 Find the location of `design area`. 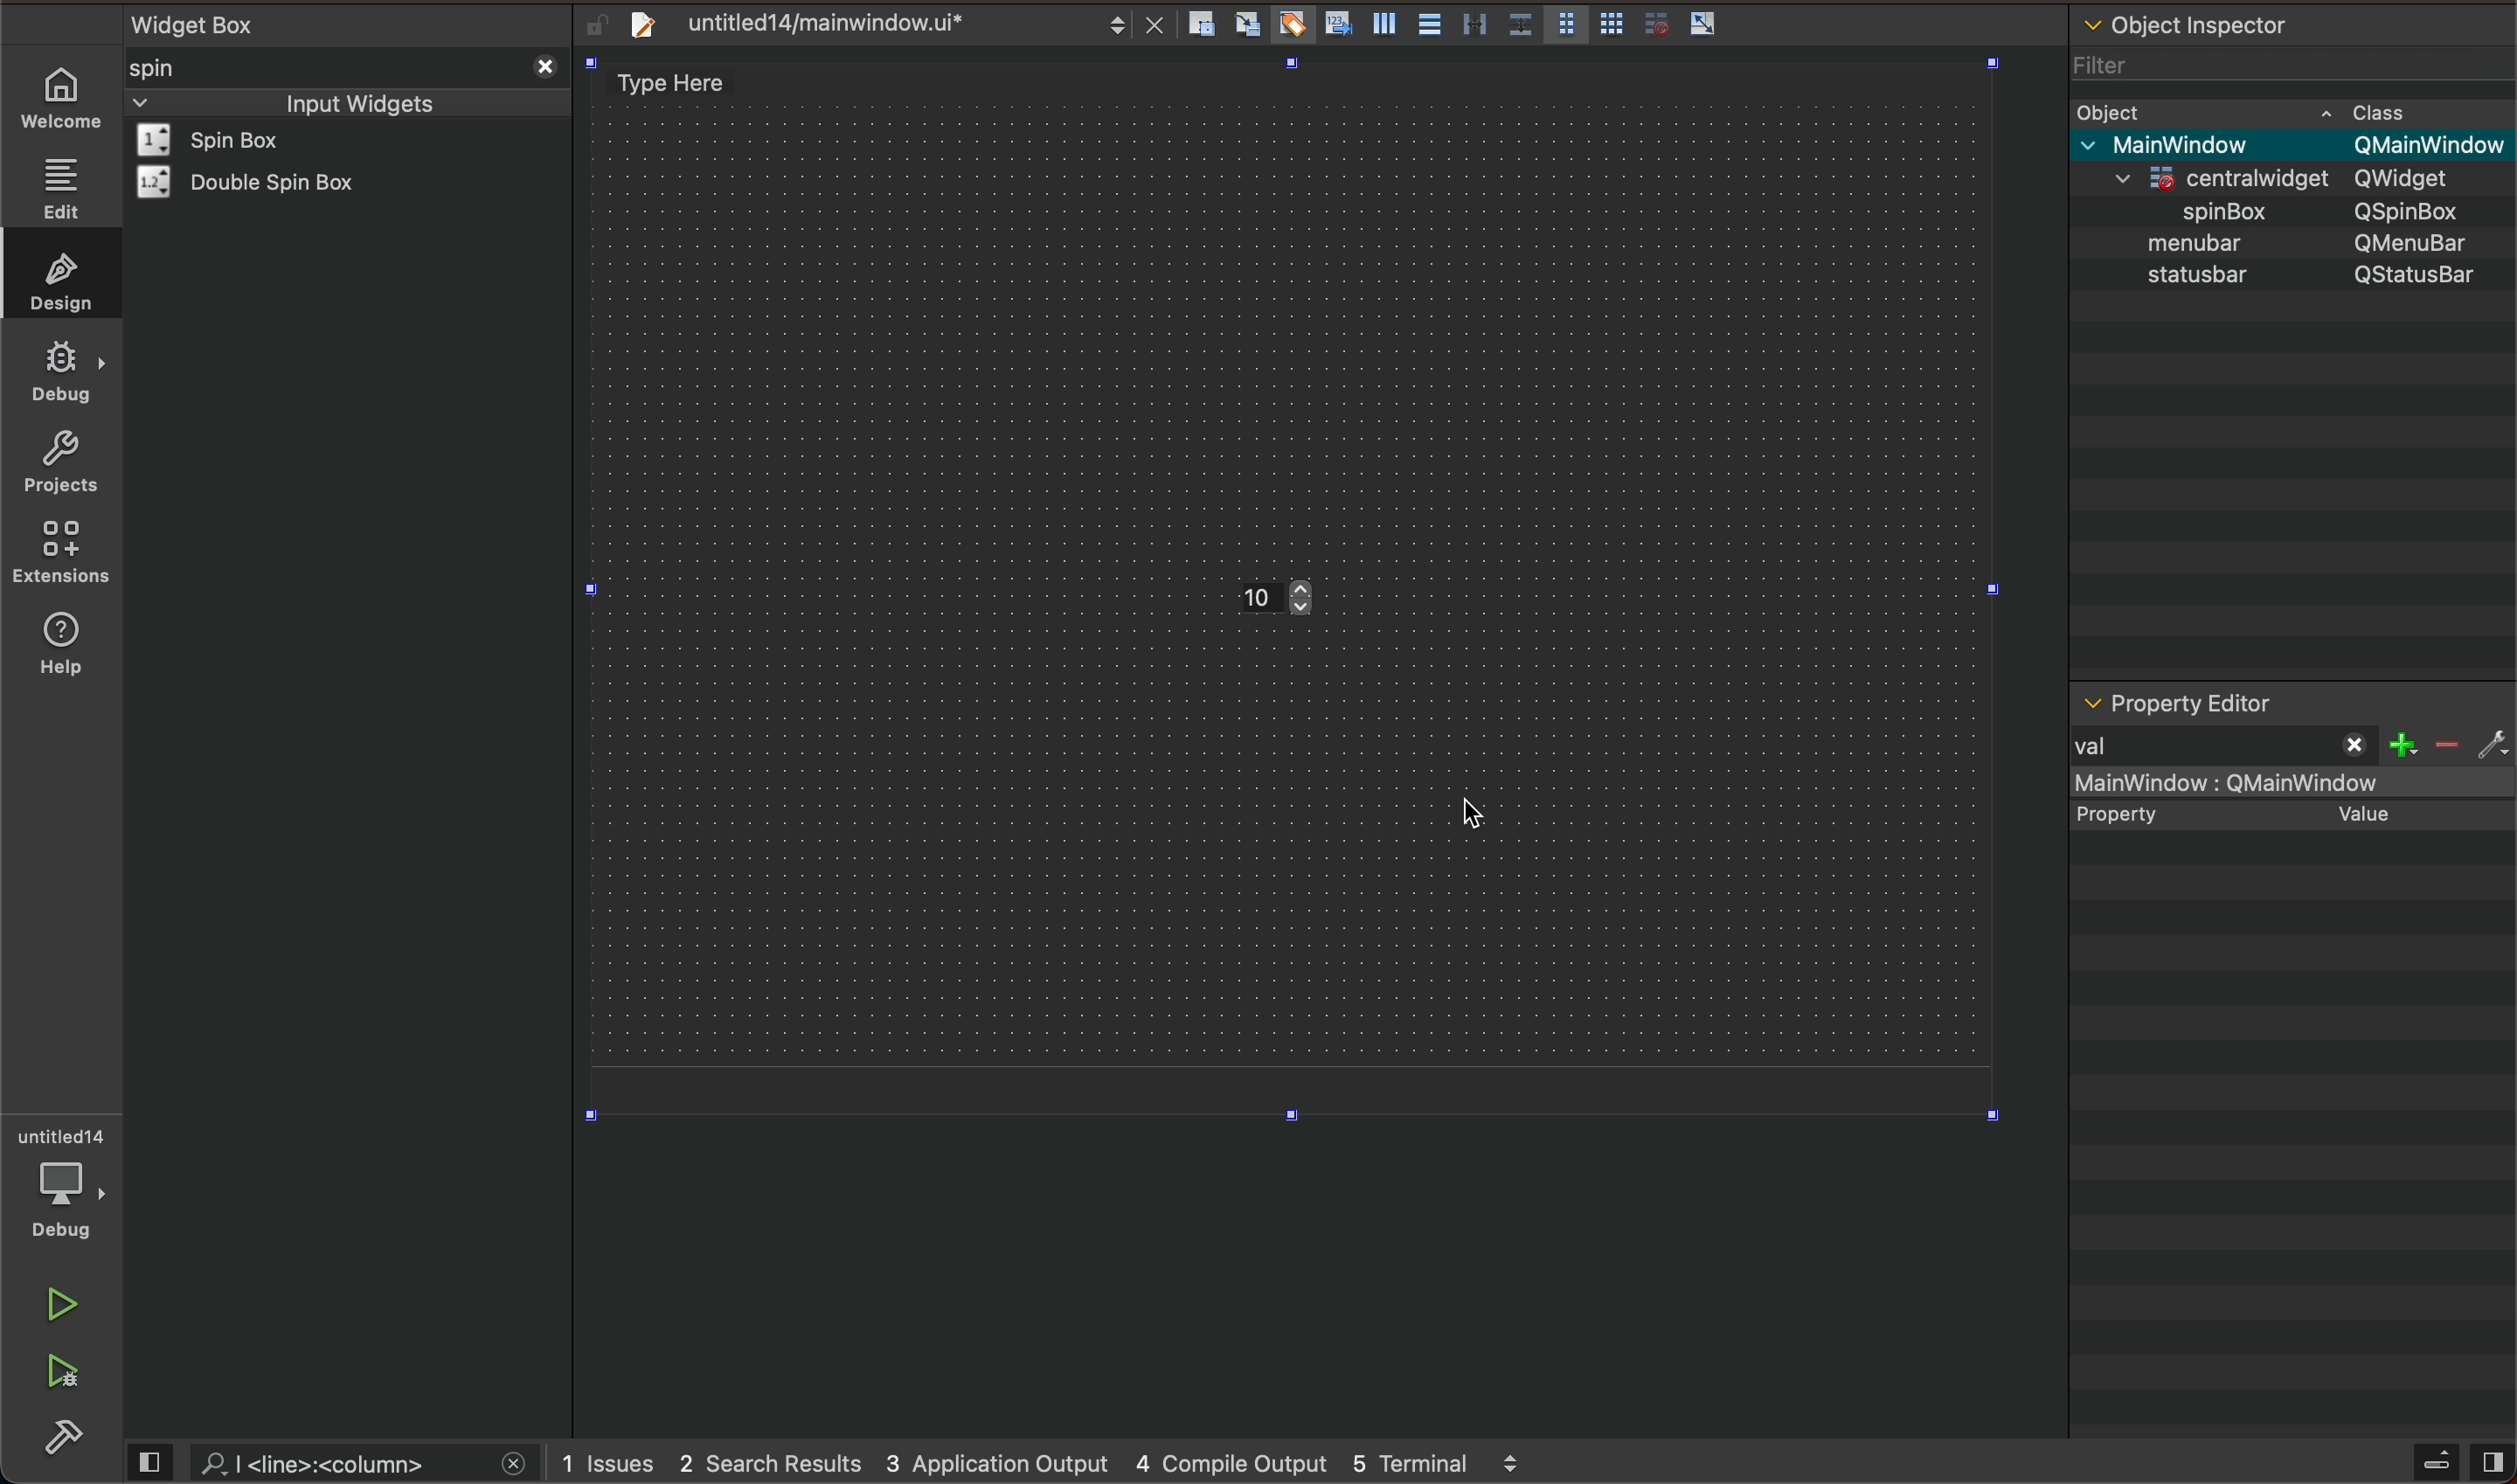

design area is located at coordinates (683, 83).